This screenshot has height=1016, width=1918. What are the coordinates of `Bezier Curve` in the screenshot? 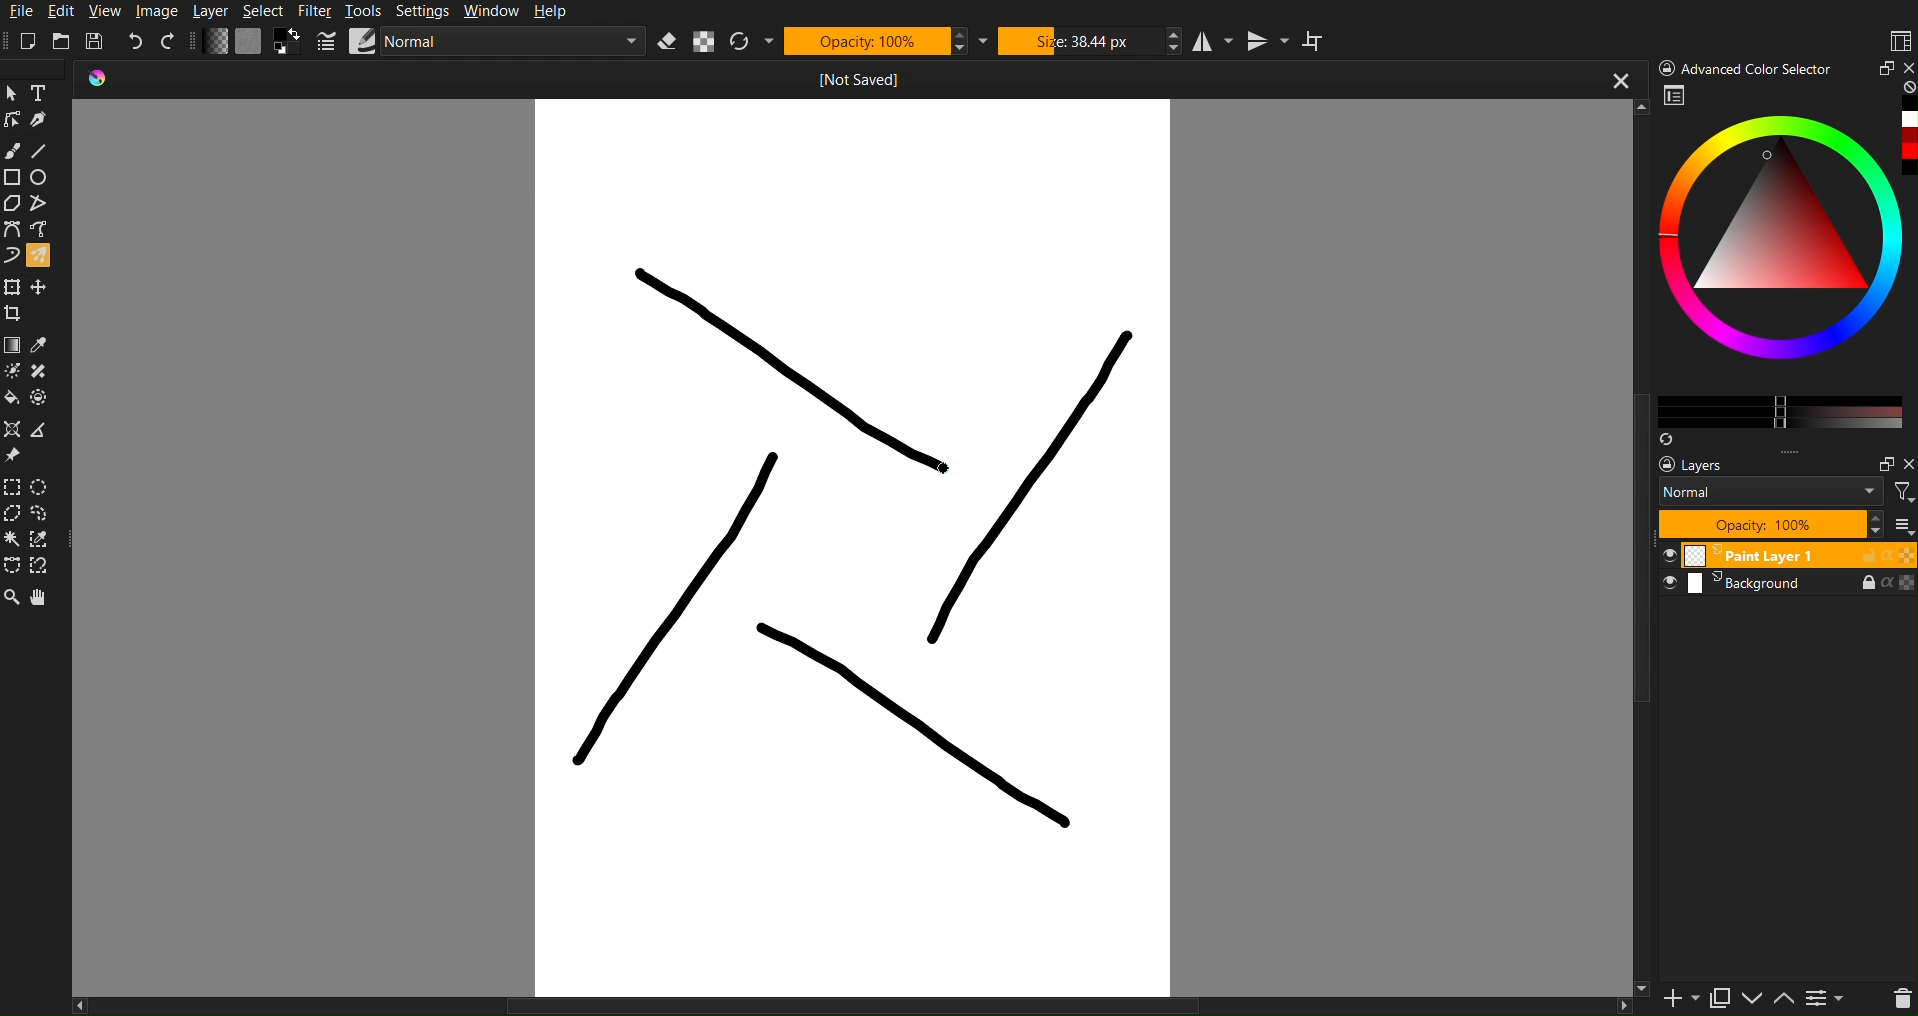 It's located at (12, 229).